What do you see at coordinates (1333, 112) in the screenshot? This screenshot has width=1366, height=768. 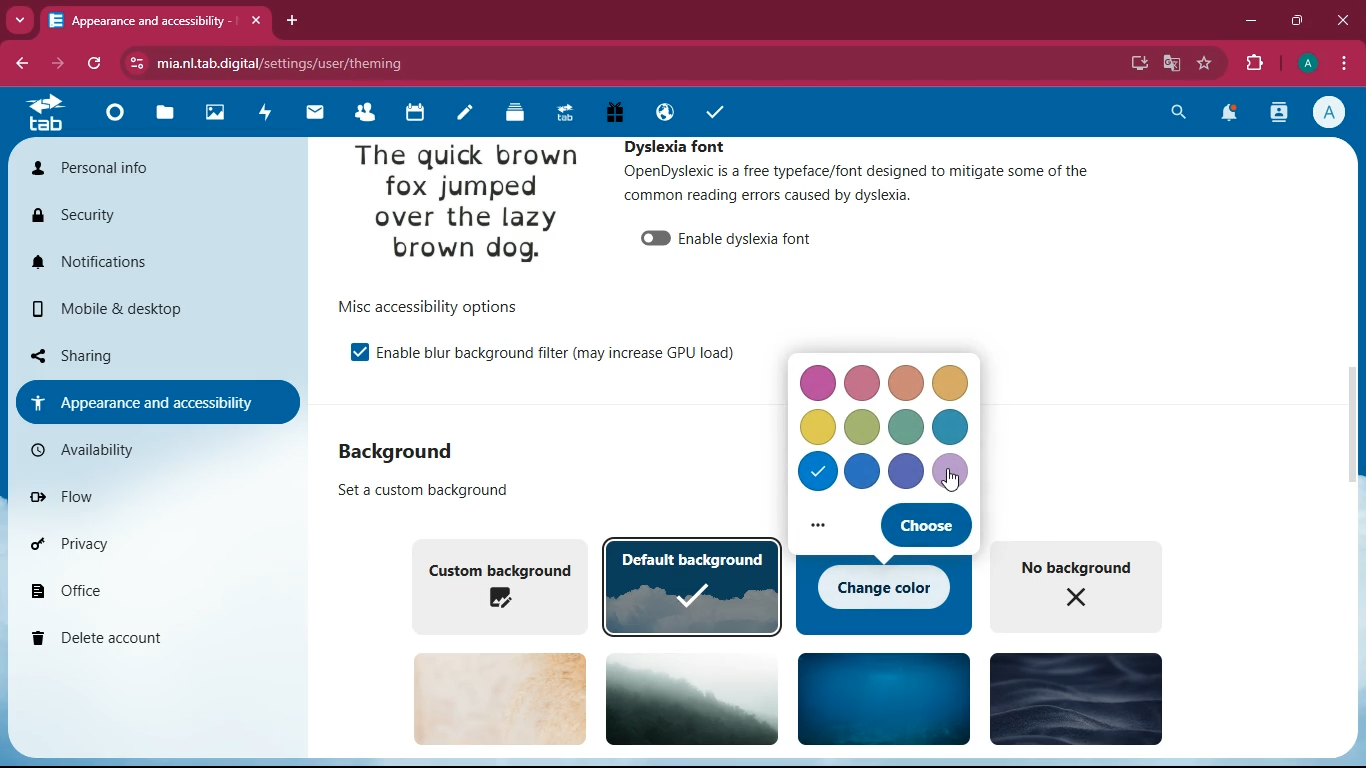 I see `profile` at bounding box center [1333, 112].